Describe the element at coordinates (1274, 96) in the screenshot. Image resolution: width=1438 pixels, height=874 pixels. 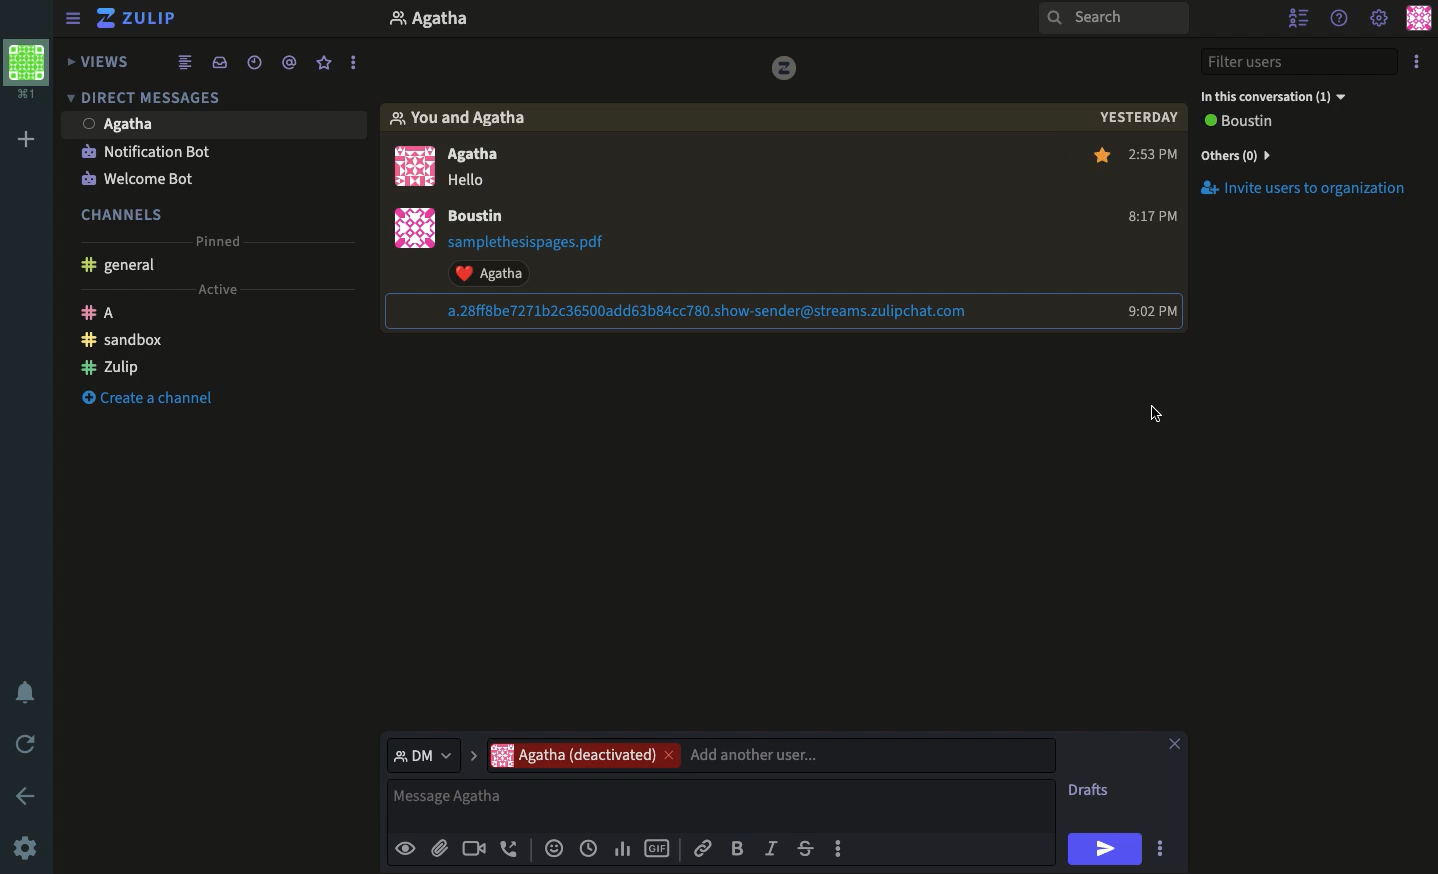
I see `in this conversation` at that location.